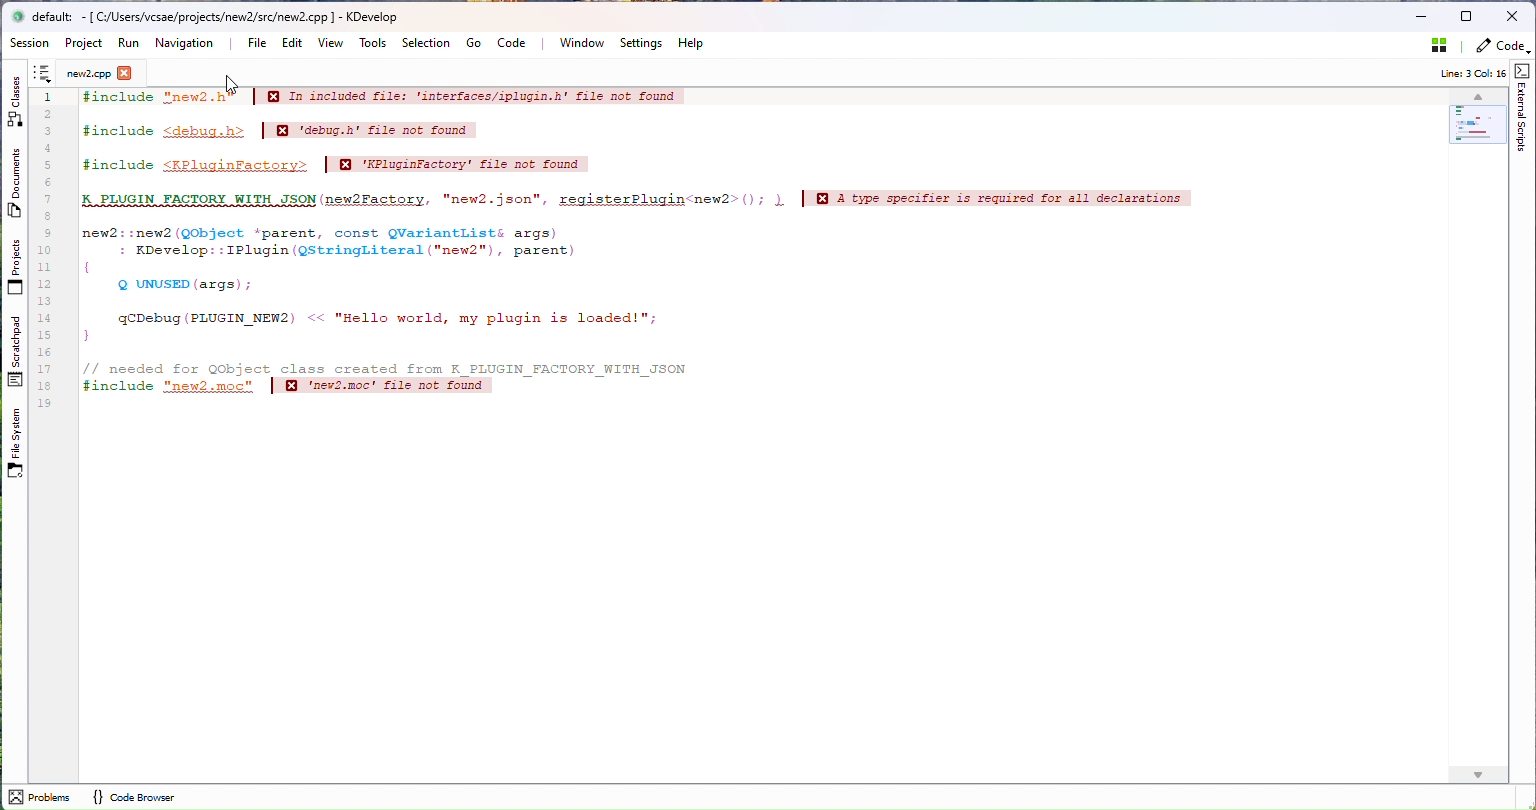  I want to click on code browser, so click(156, 798).